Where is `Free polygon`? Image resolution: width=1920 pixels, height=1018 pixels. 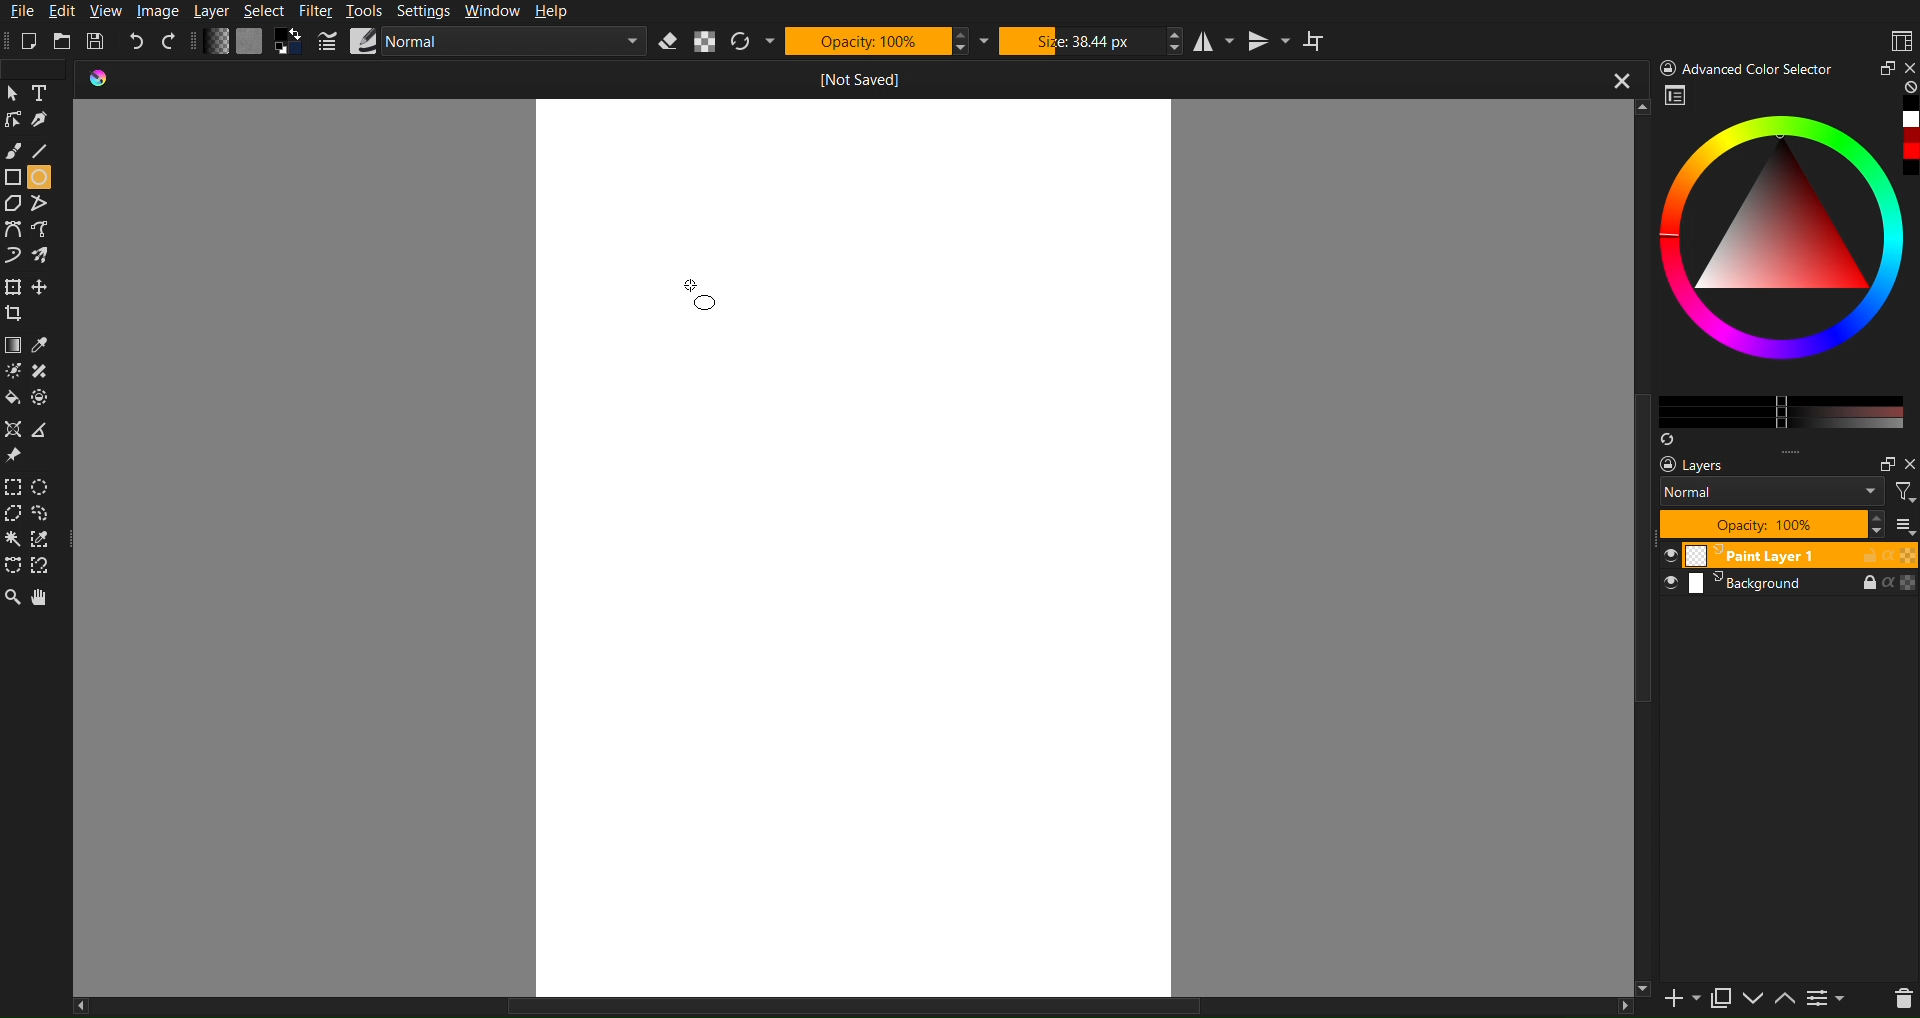
Free polygon is located at coordinates (38, 204).